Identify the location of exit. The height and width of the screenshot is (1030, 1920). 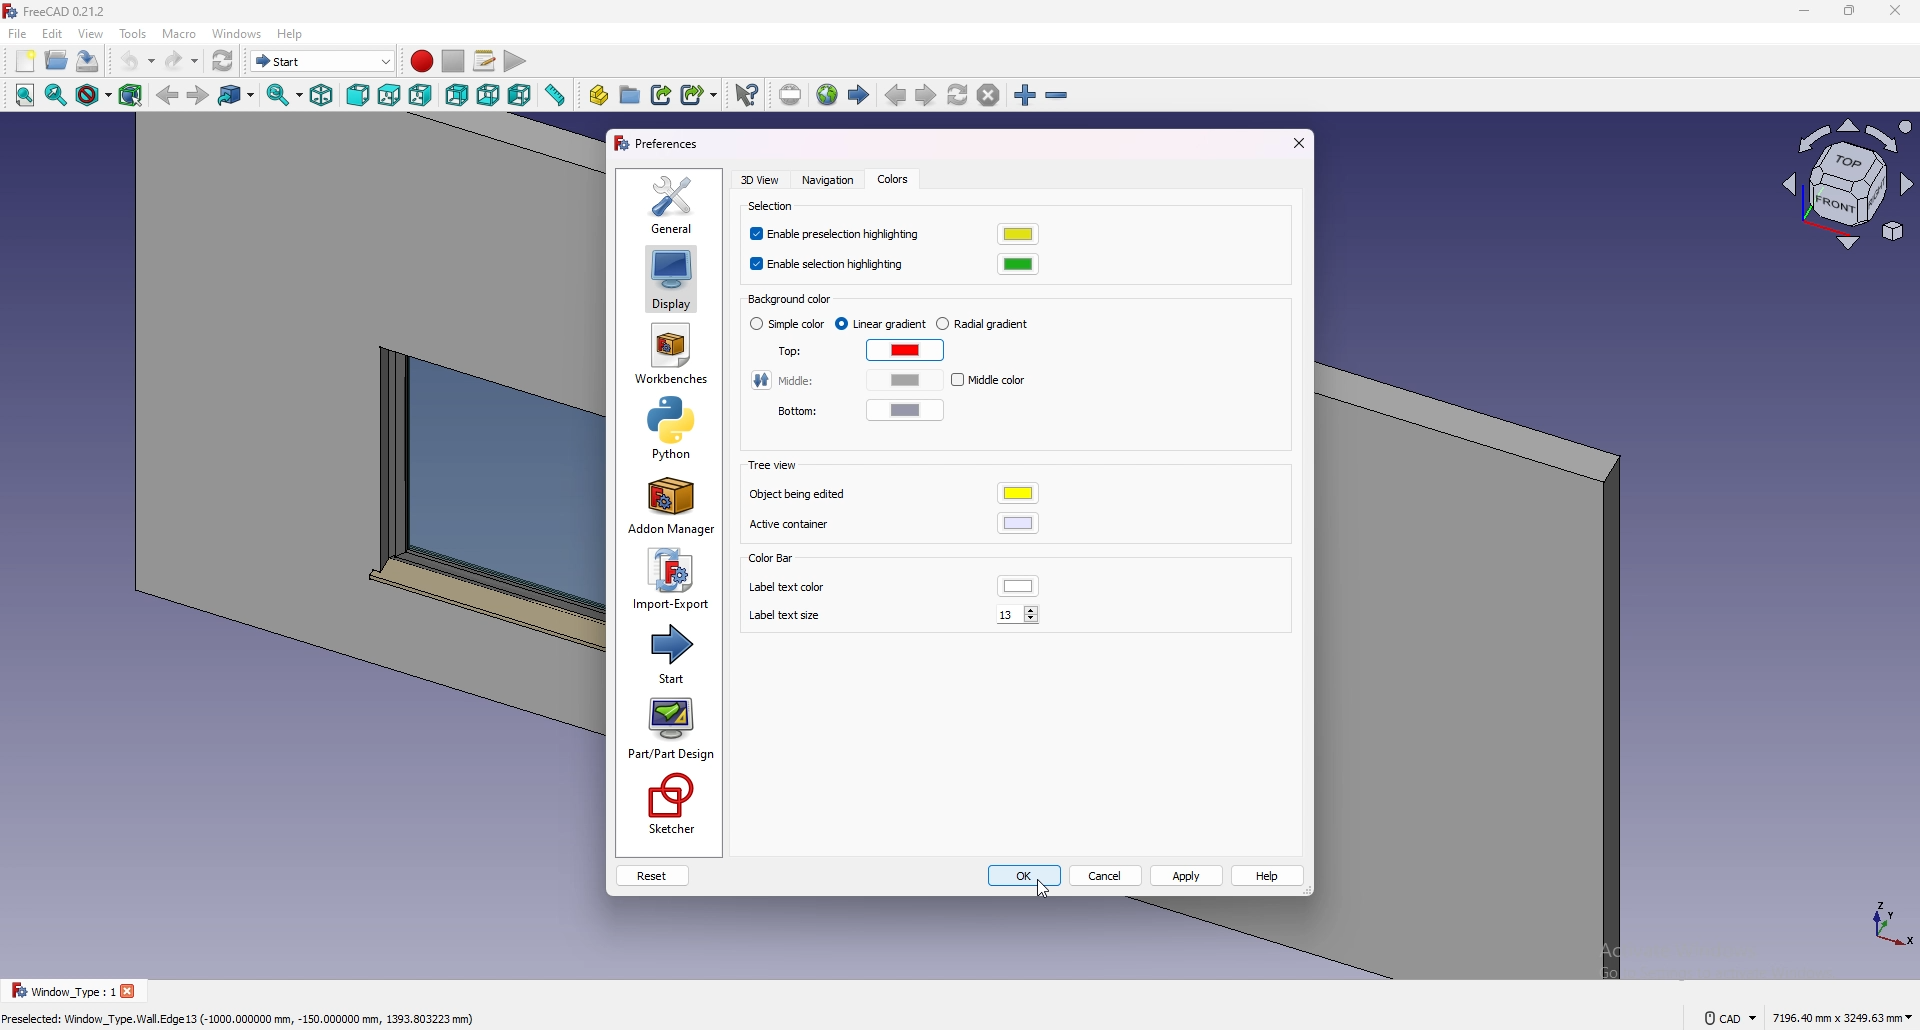
(1296, 143).